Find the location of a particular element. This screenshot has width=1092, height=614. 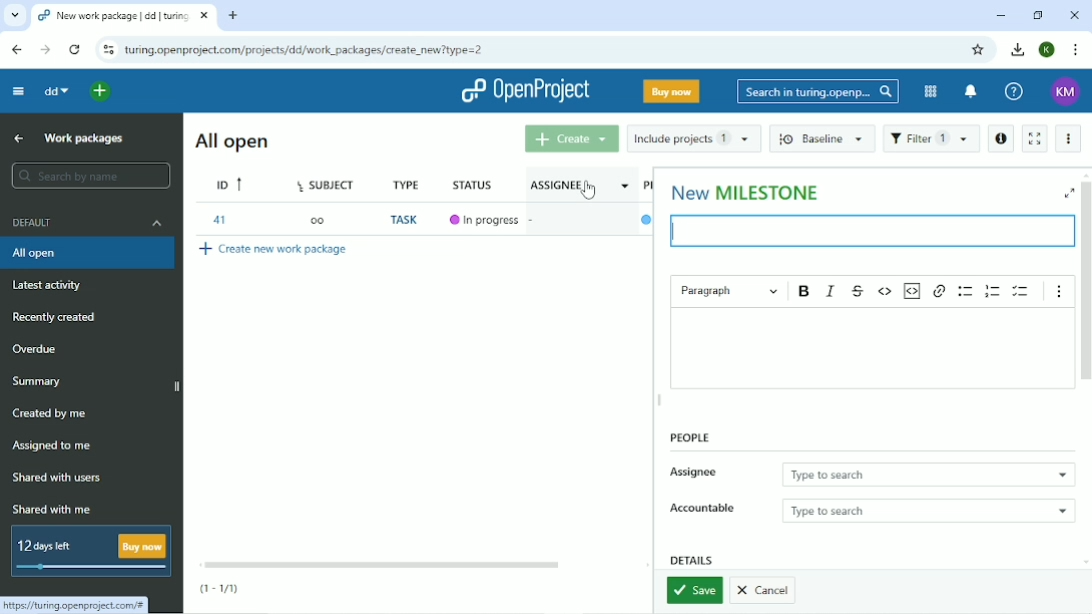

Link is located at coordinates (939, 292).